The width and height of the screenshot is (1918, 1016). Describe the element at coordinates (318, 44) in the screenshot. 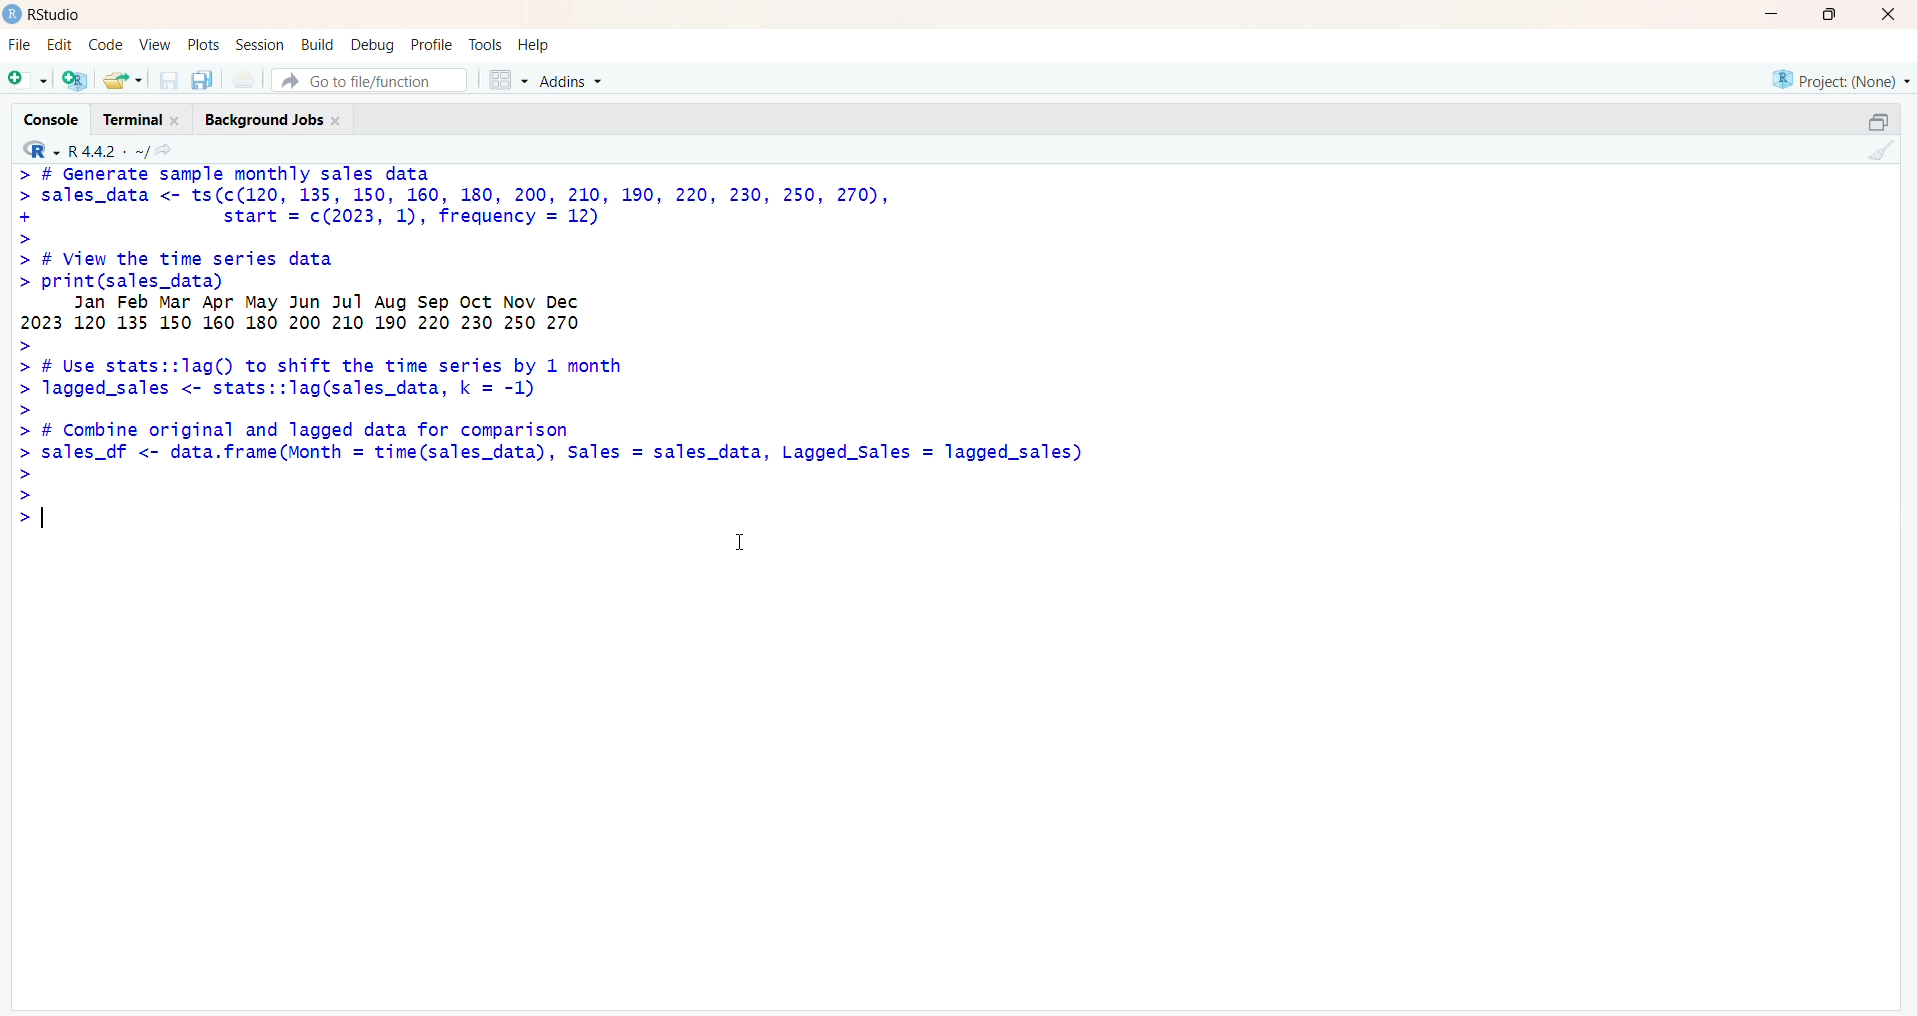

I see `build` at that location.